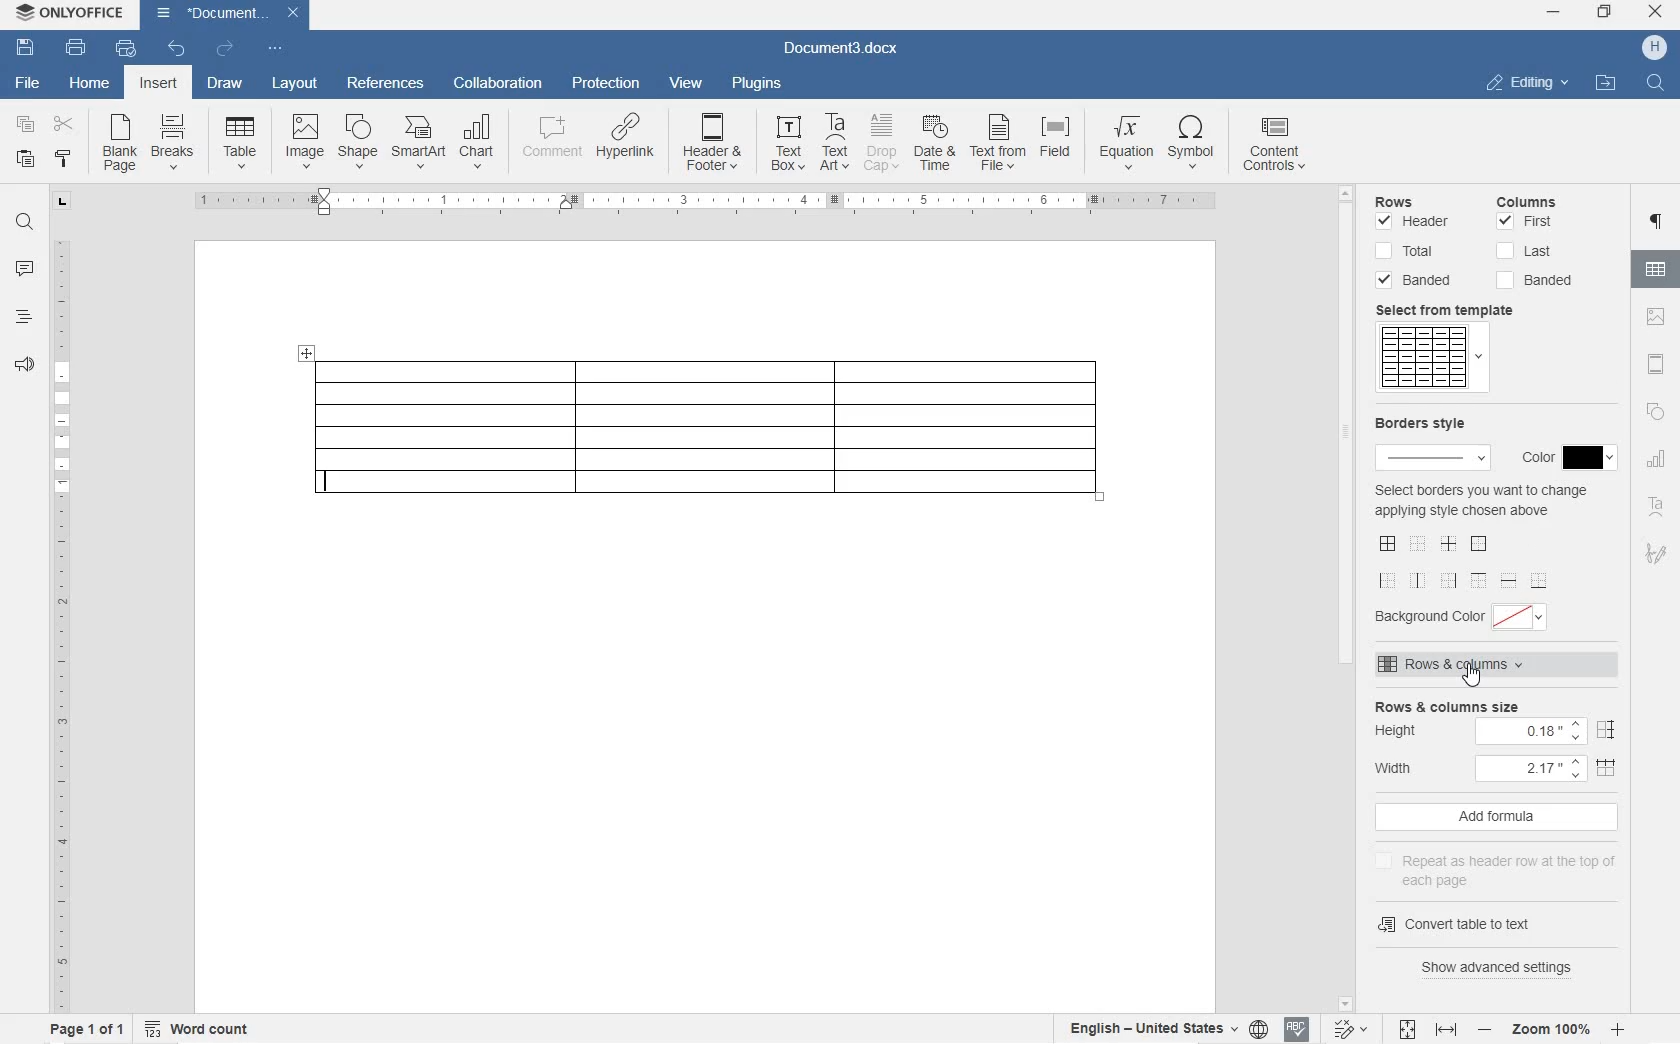 The image size is (1680, 1044). I want to click on rows & columns, so click(1500, 665).